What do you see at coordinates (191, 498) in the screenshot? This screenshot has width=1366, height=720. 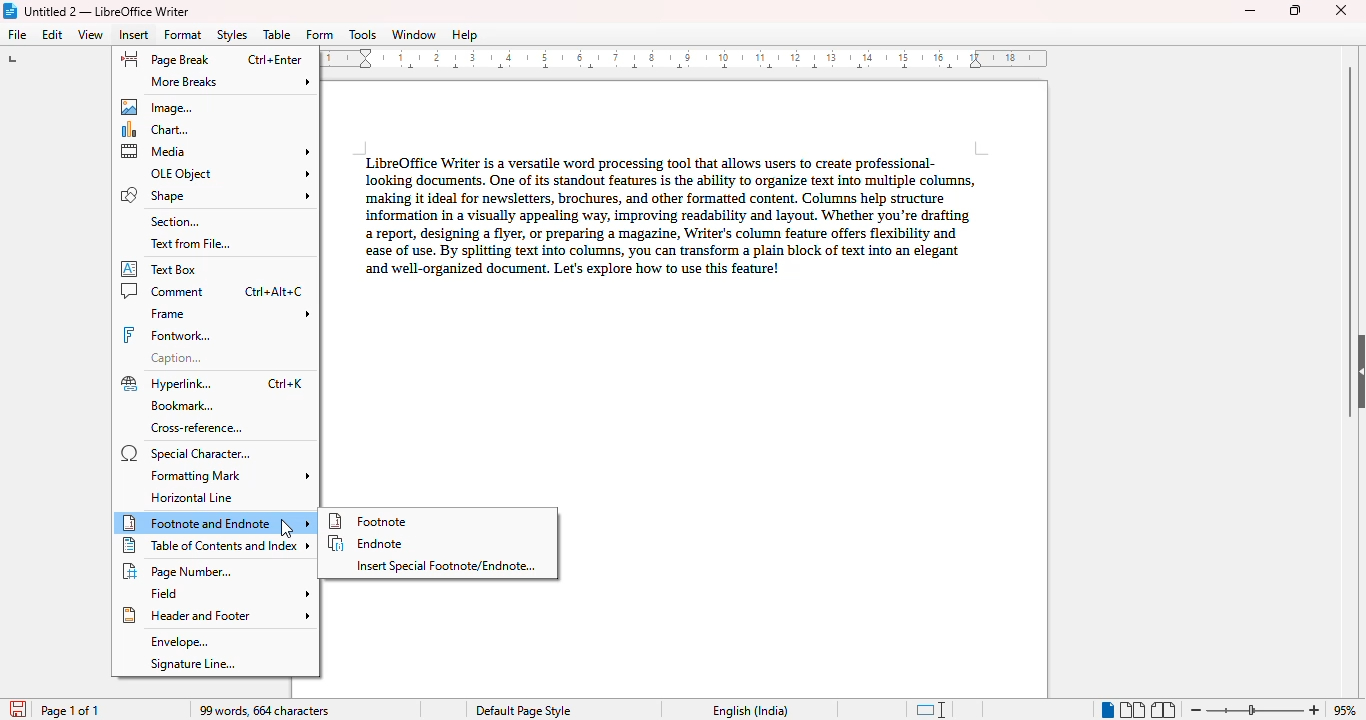 I see `horizontal line` at bounding box center [191, 498].